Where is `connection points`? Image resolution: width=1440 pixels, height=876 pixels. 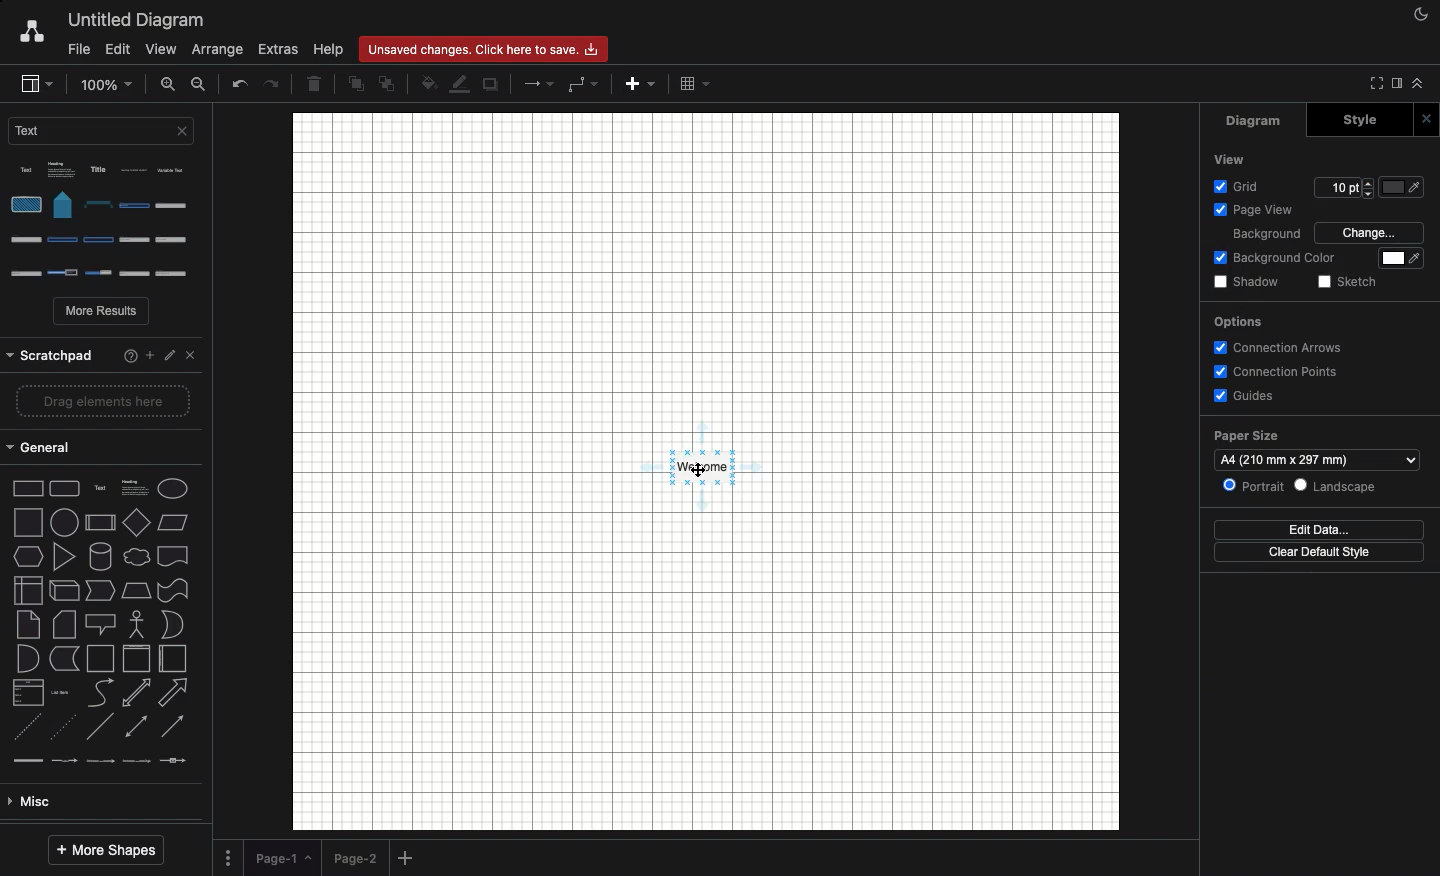
connection points is located at coordinates (1297, 369).